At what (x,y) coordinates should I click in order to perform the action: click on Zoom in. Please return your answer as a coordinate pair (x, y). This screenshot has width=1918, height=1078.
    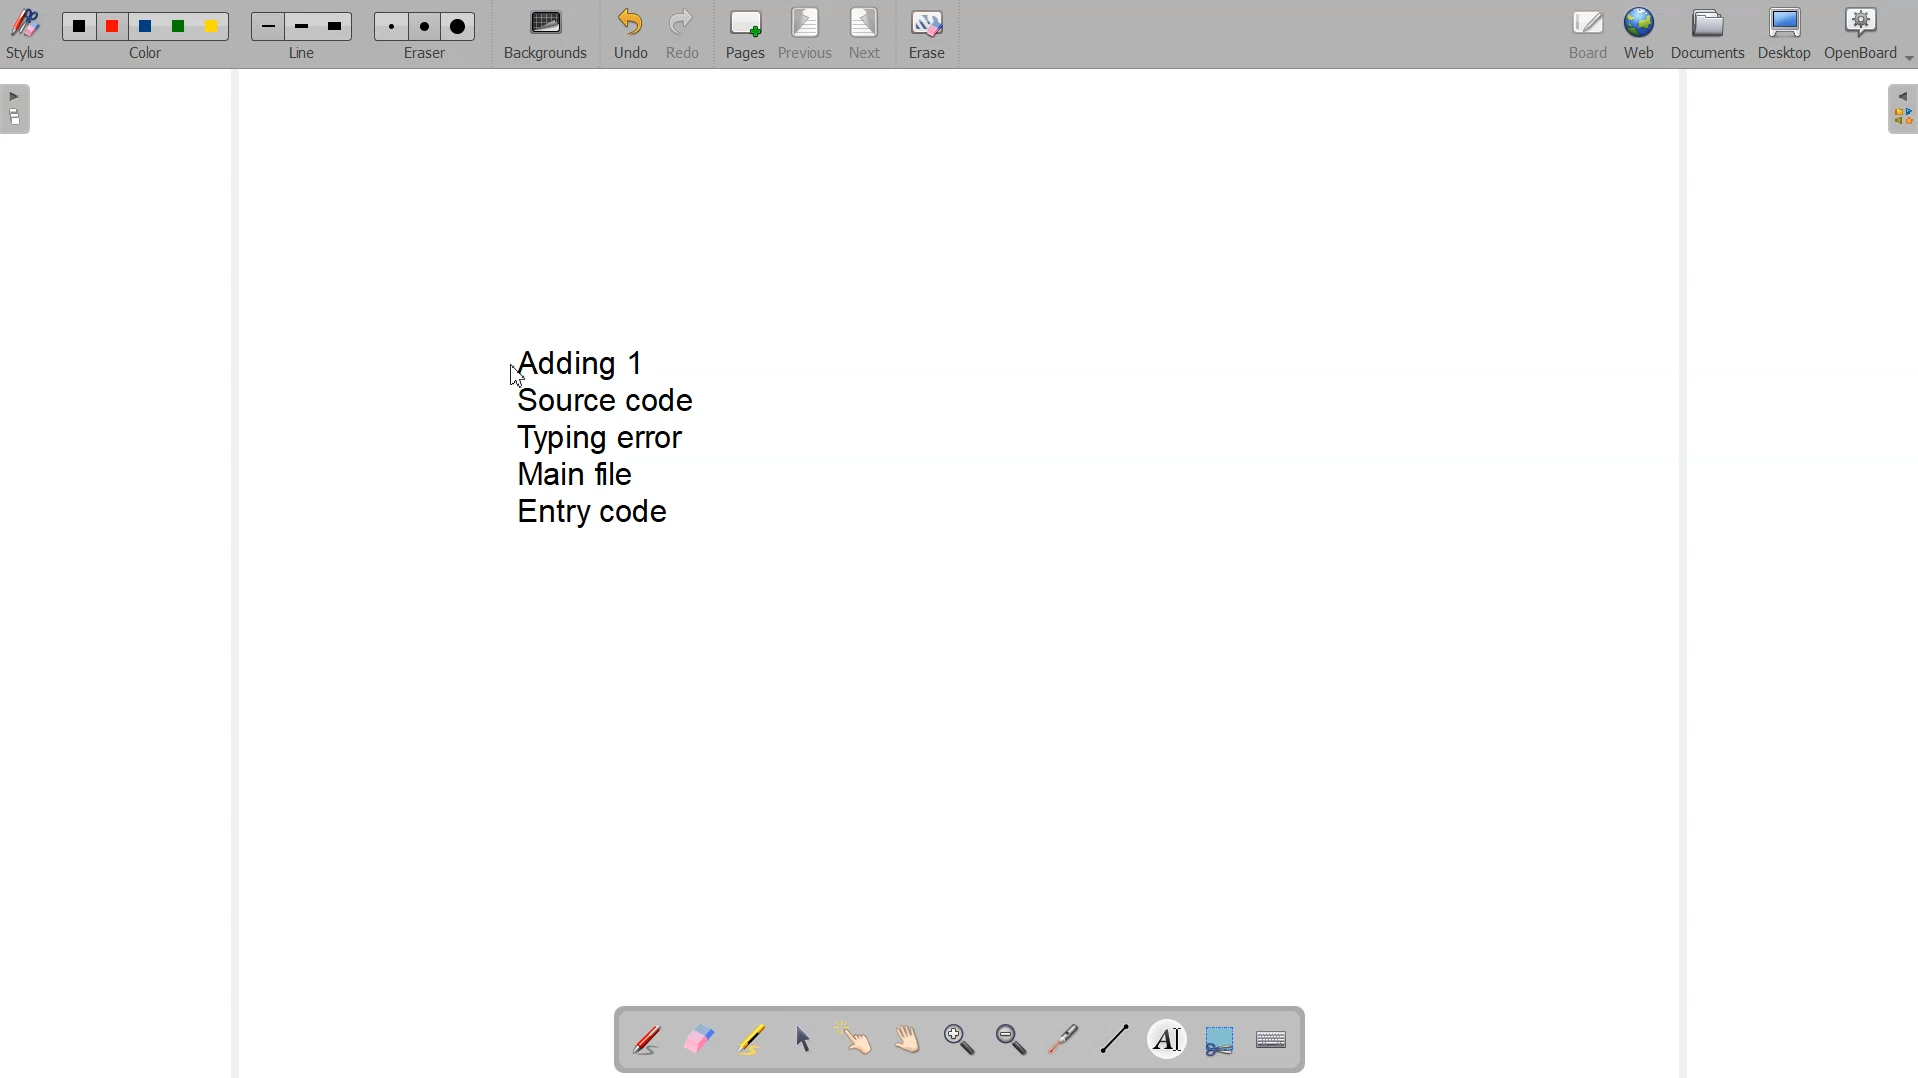
    Looking at the image, I should click on (956, 1039).